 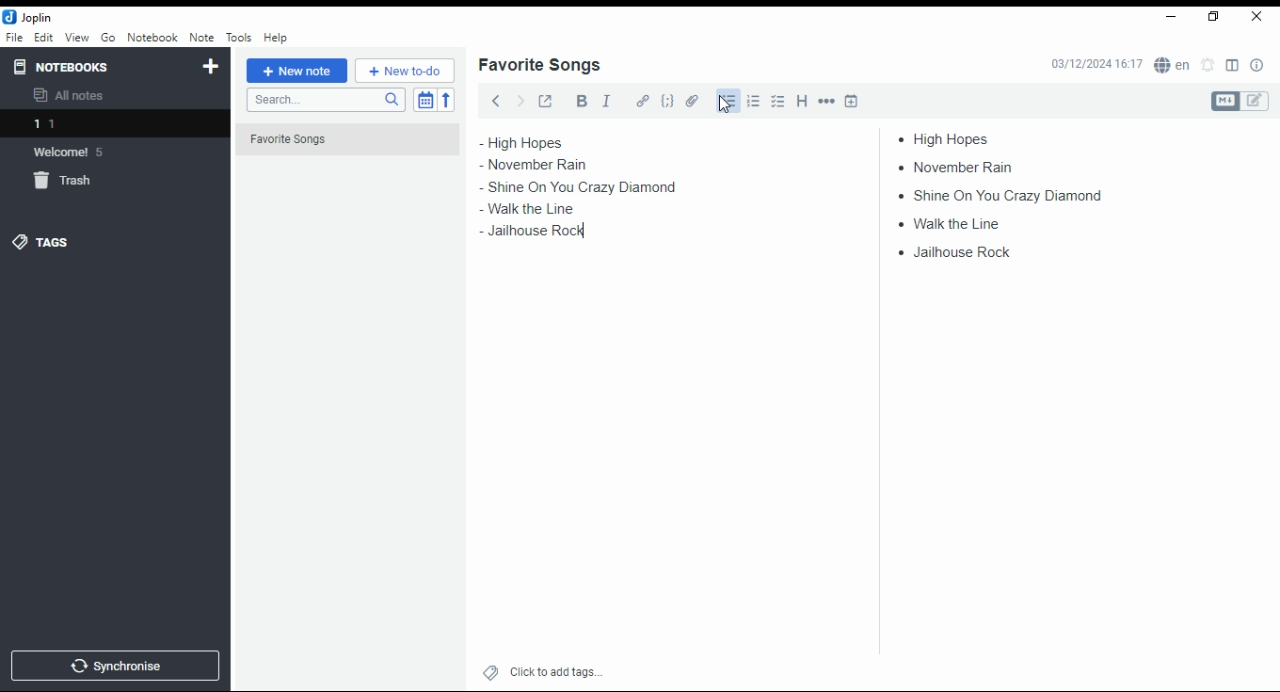 I want to click on jailhouse rock, so click(x=958, y=253).